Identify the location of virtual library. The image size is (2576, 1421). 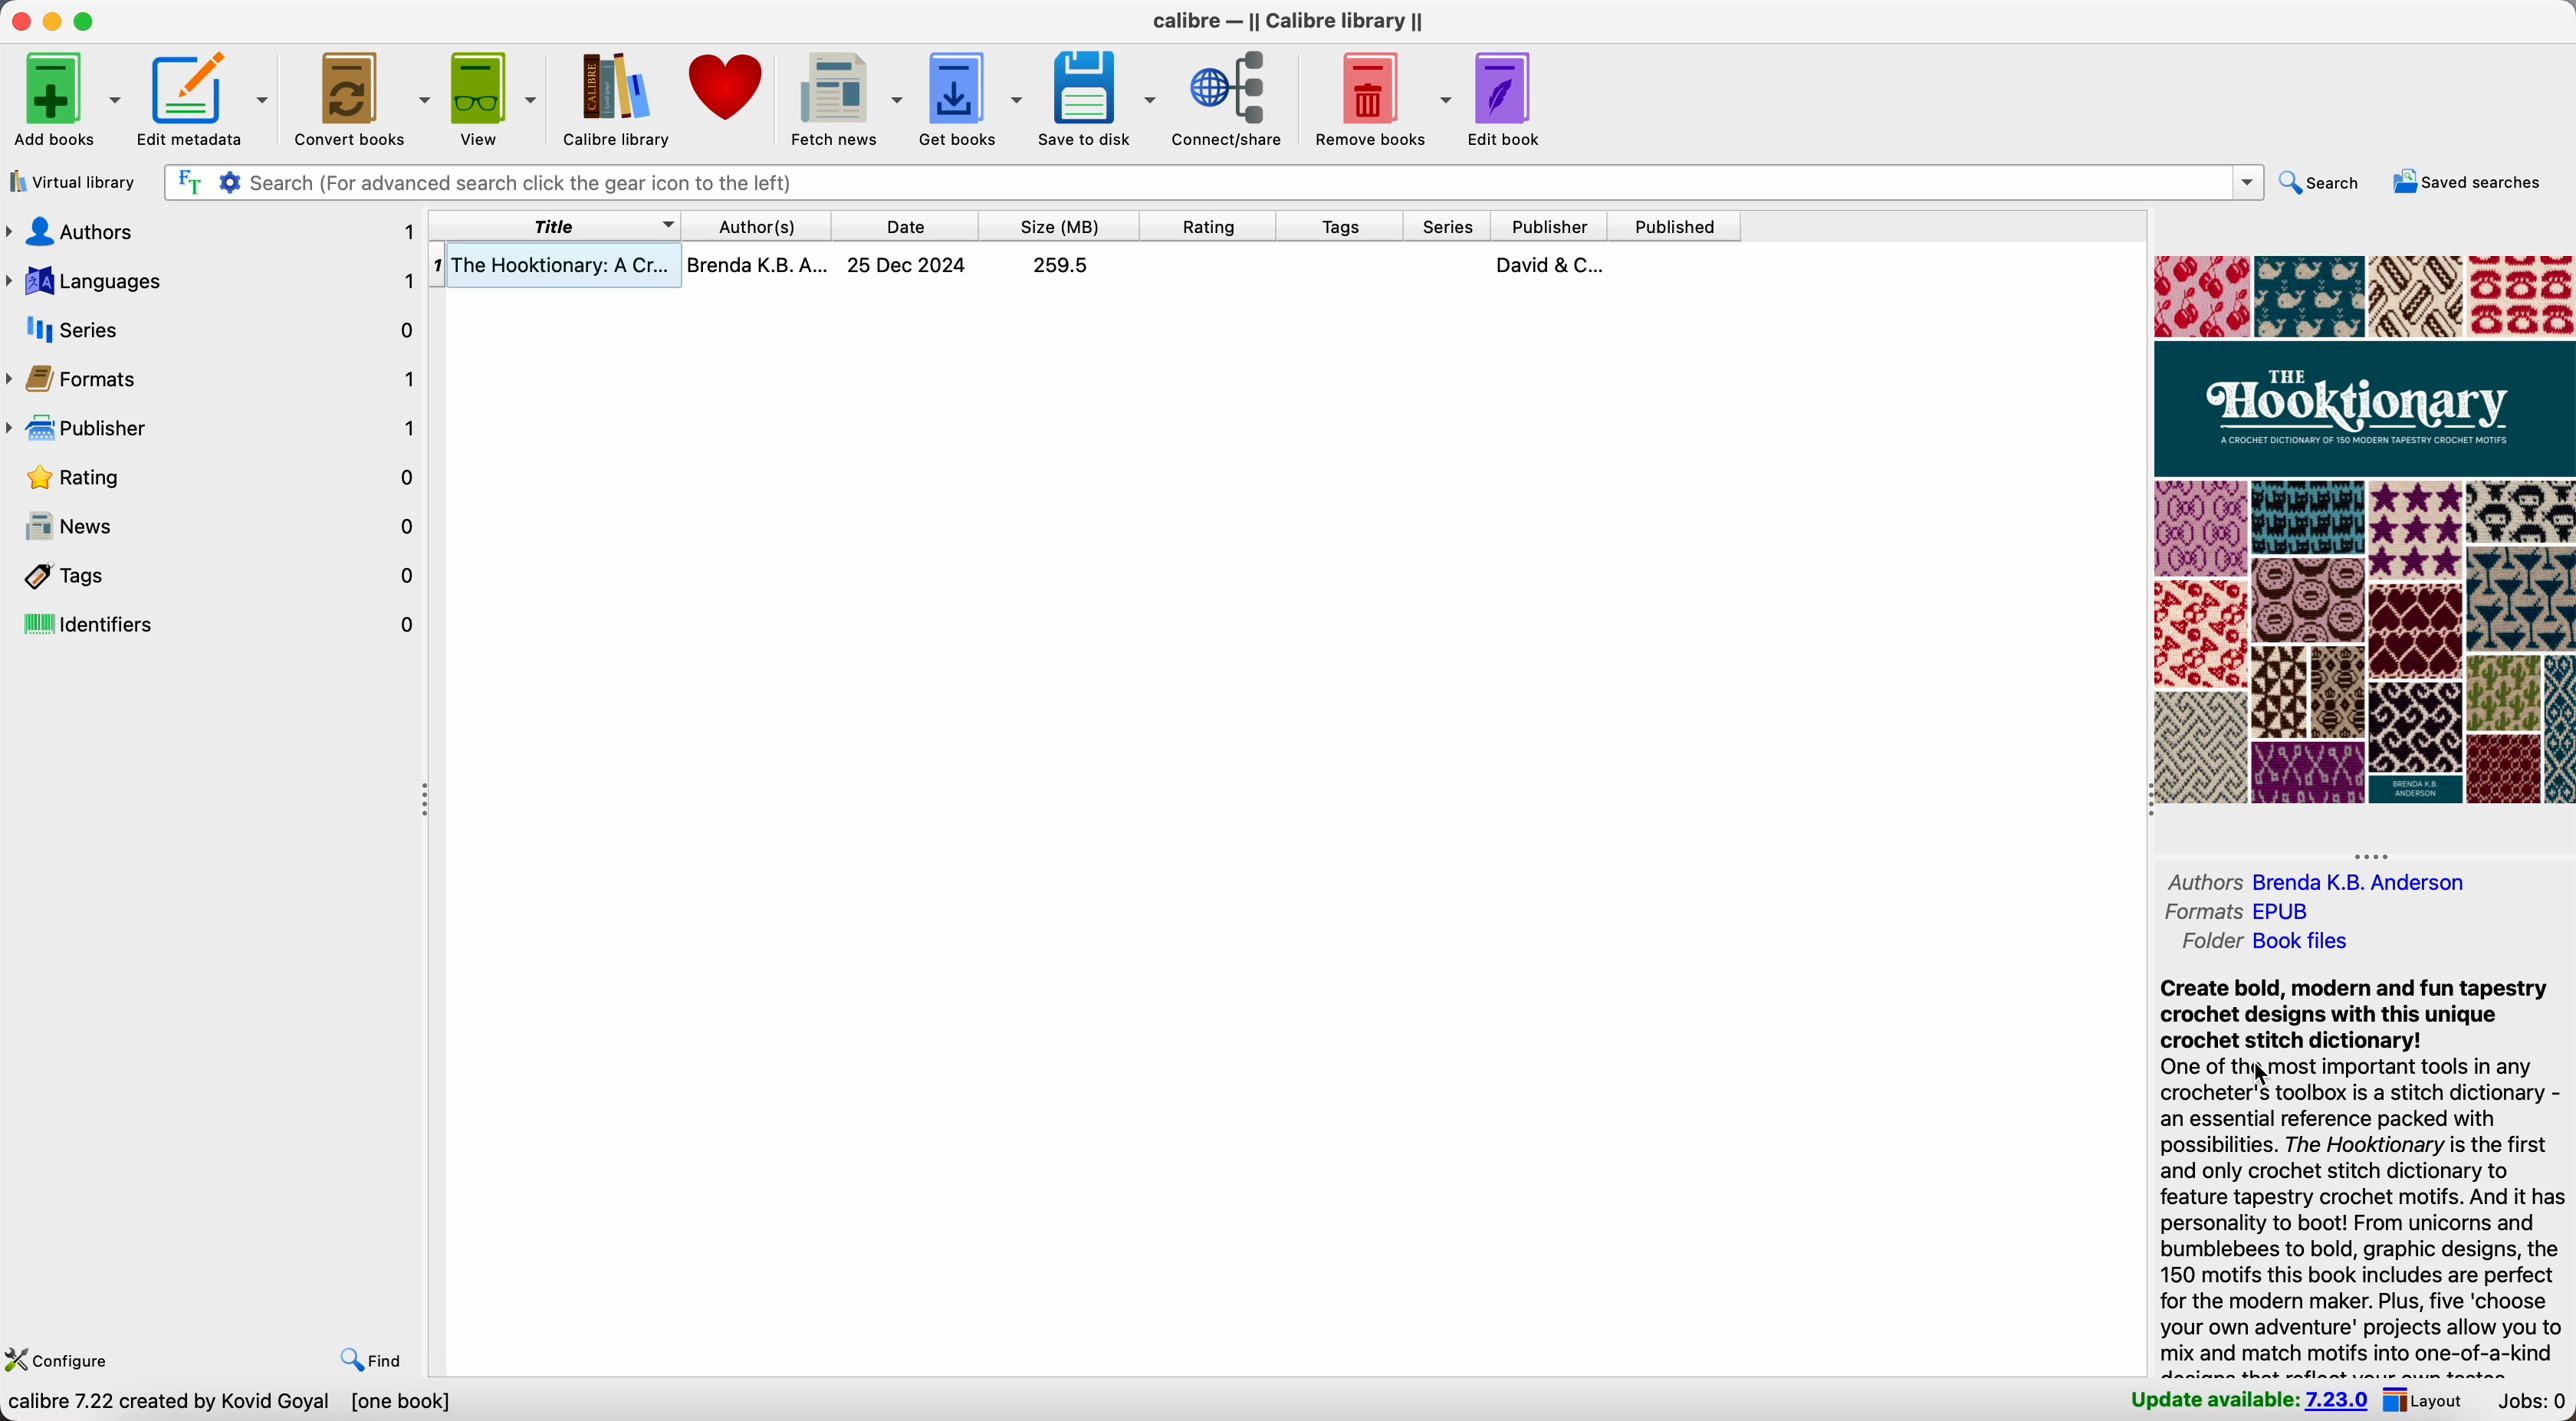
(76, 182).